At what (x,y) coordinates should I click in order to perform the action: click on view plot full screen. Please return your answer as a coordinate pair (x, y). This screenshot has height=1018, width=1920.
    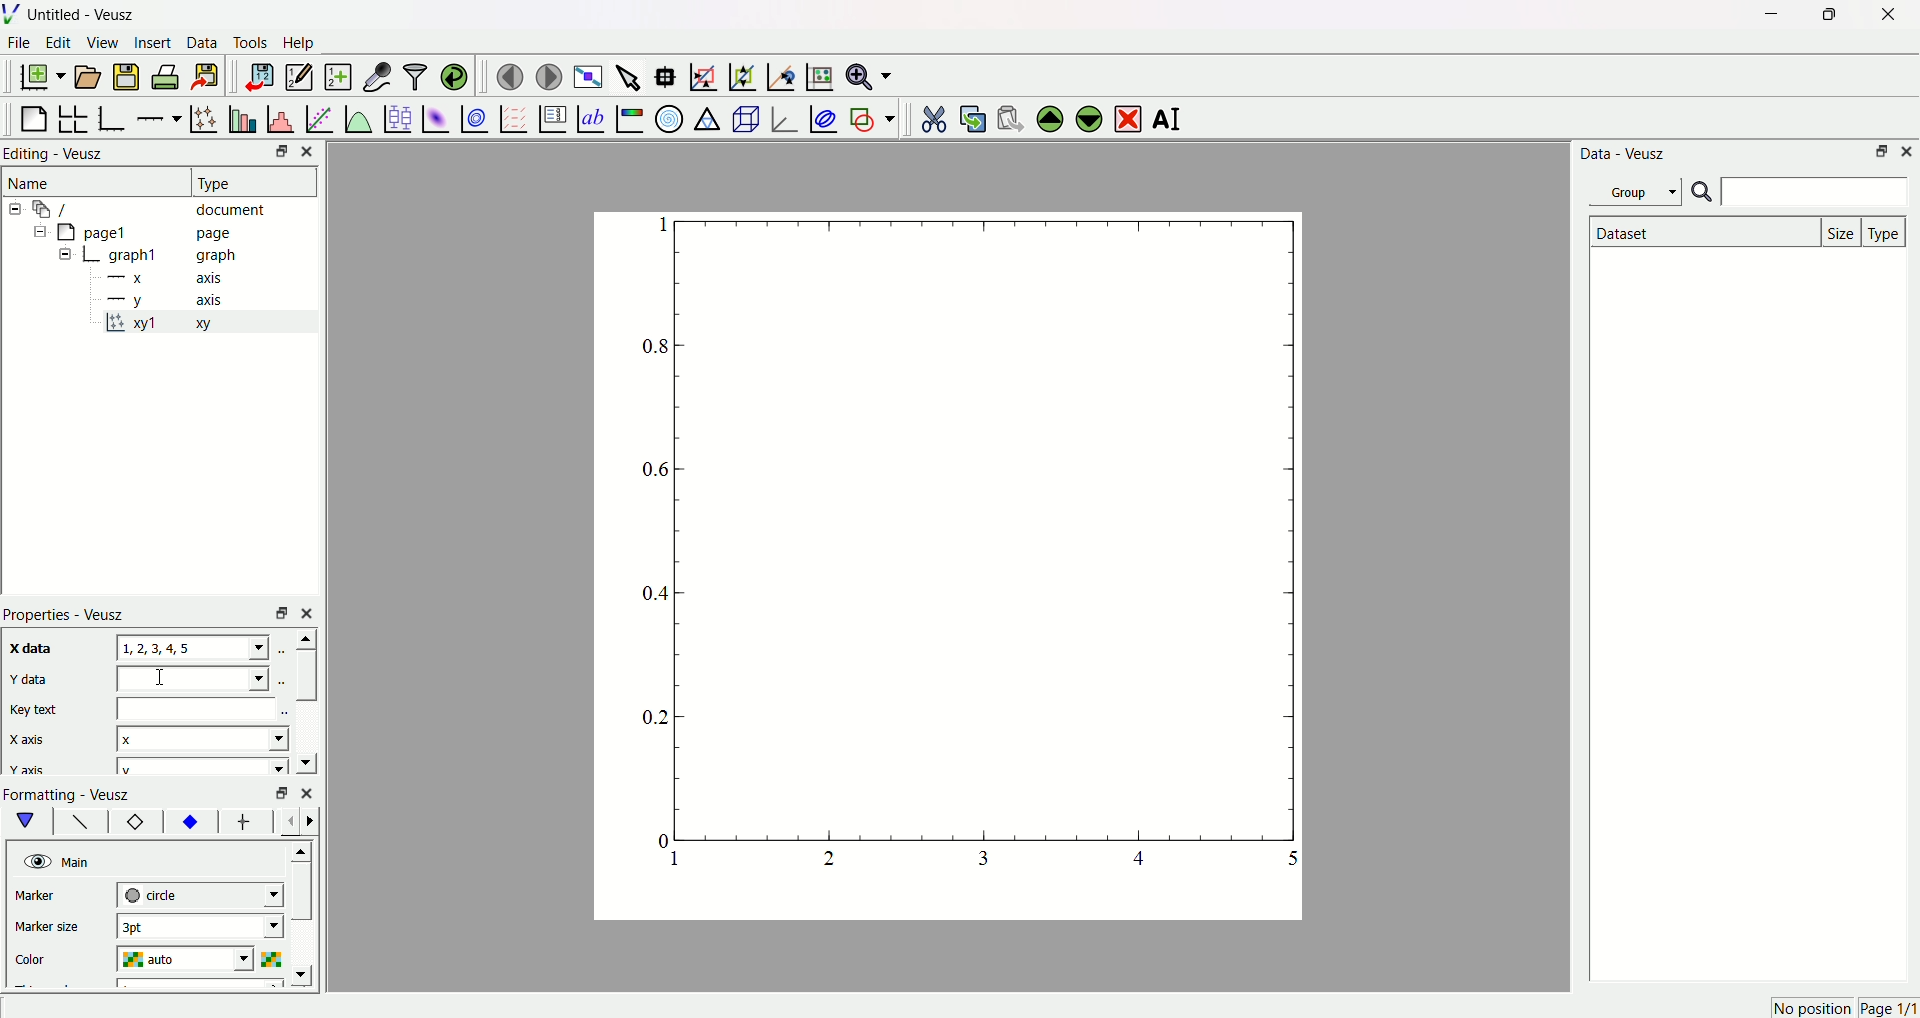
    Looking at the image, I should click on (589, 74).